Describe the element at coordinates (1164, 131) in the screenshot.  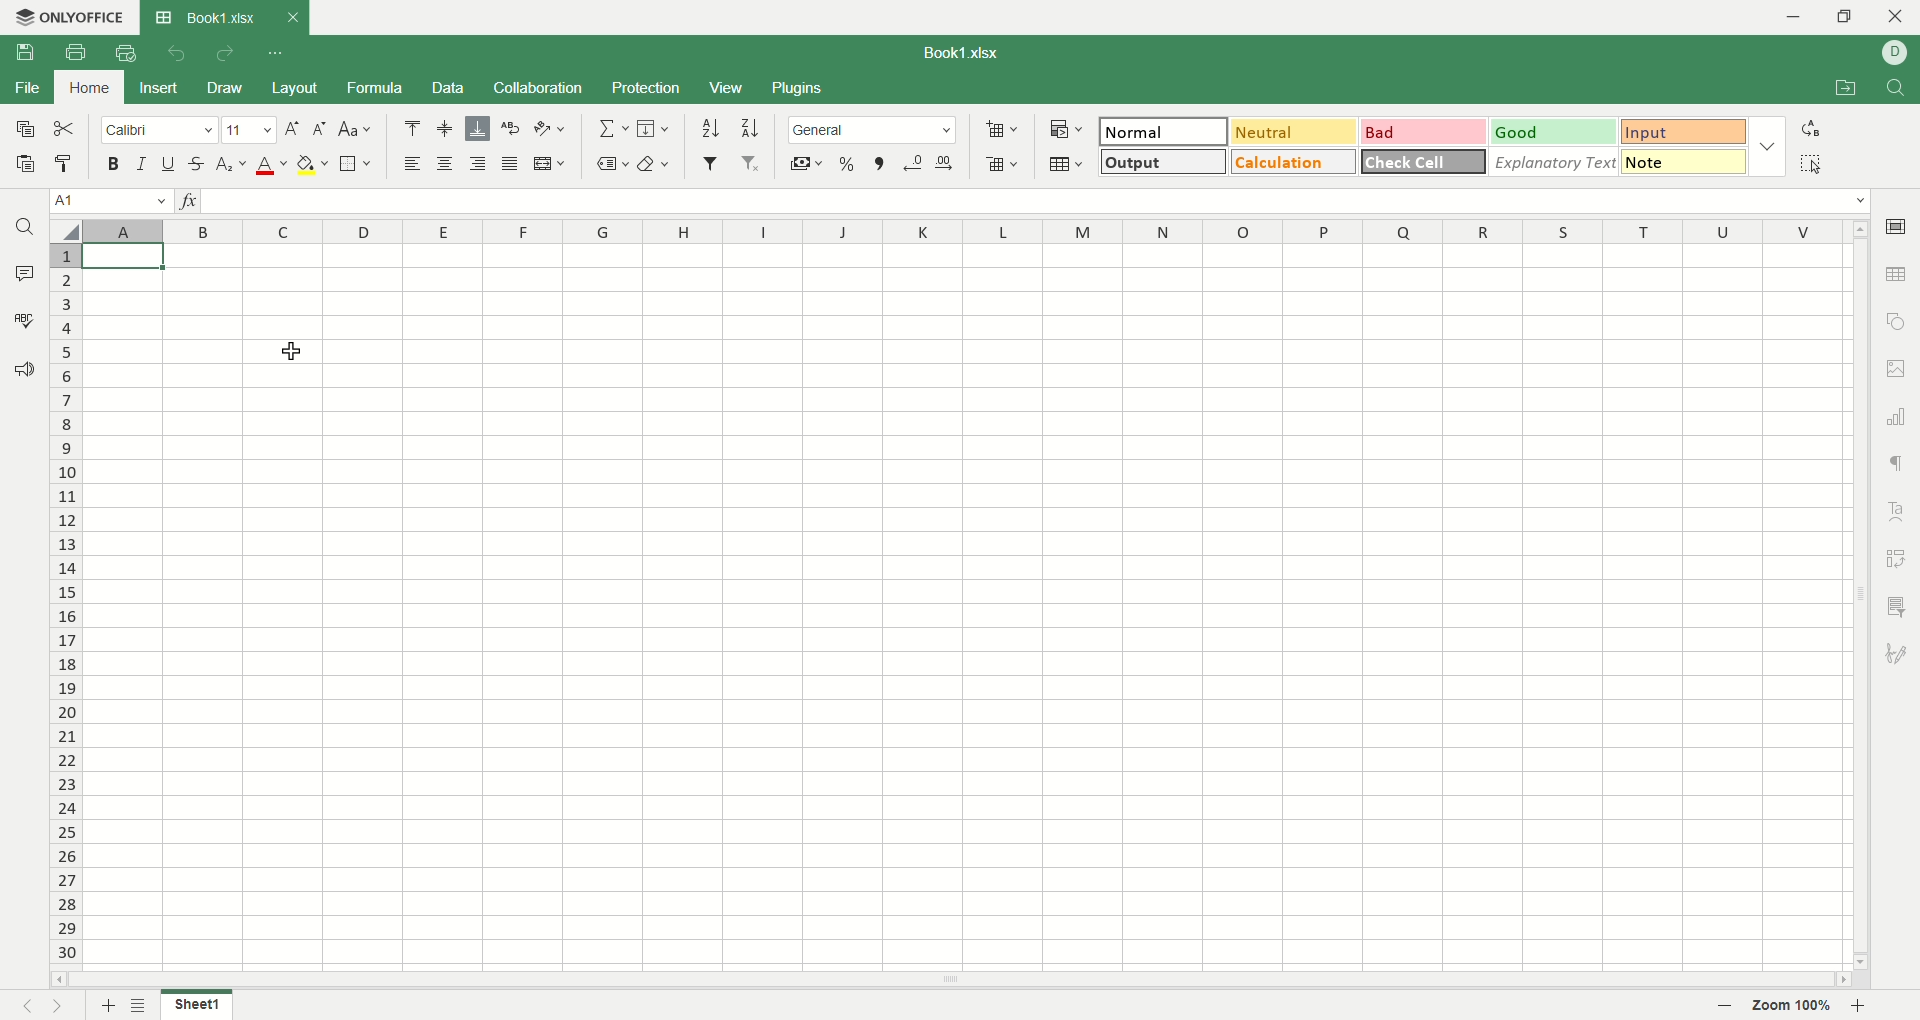
I see `normal` at that location.